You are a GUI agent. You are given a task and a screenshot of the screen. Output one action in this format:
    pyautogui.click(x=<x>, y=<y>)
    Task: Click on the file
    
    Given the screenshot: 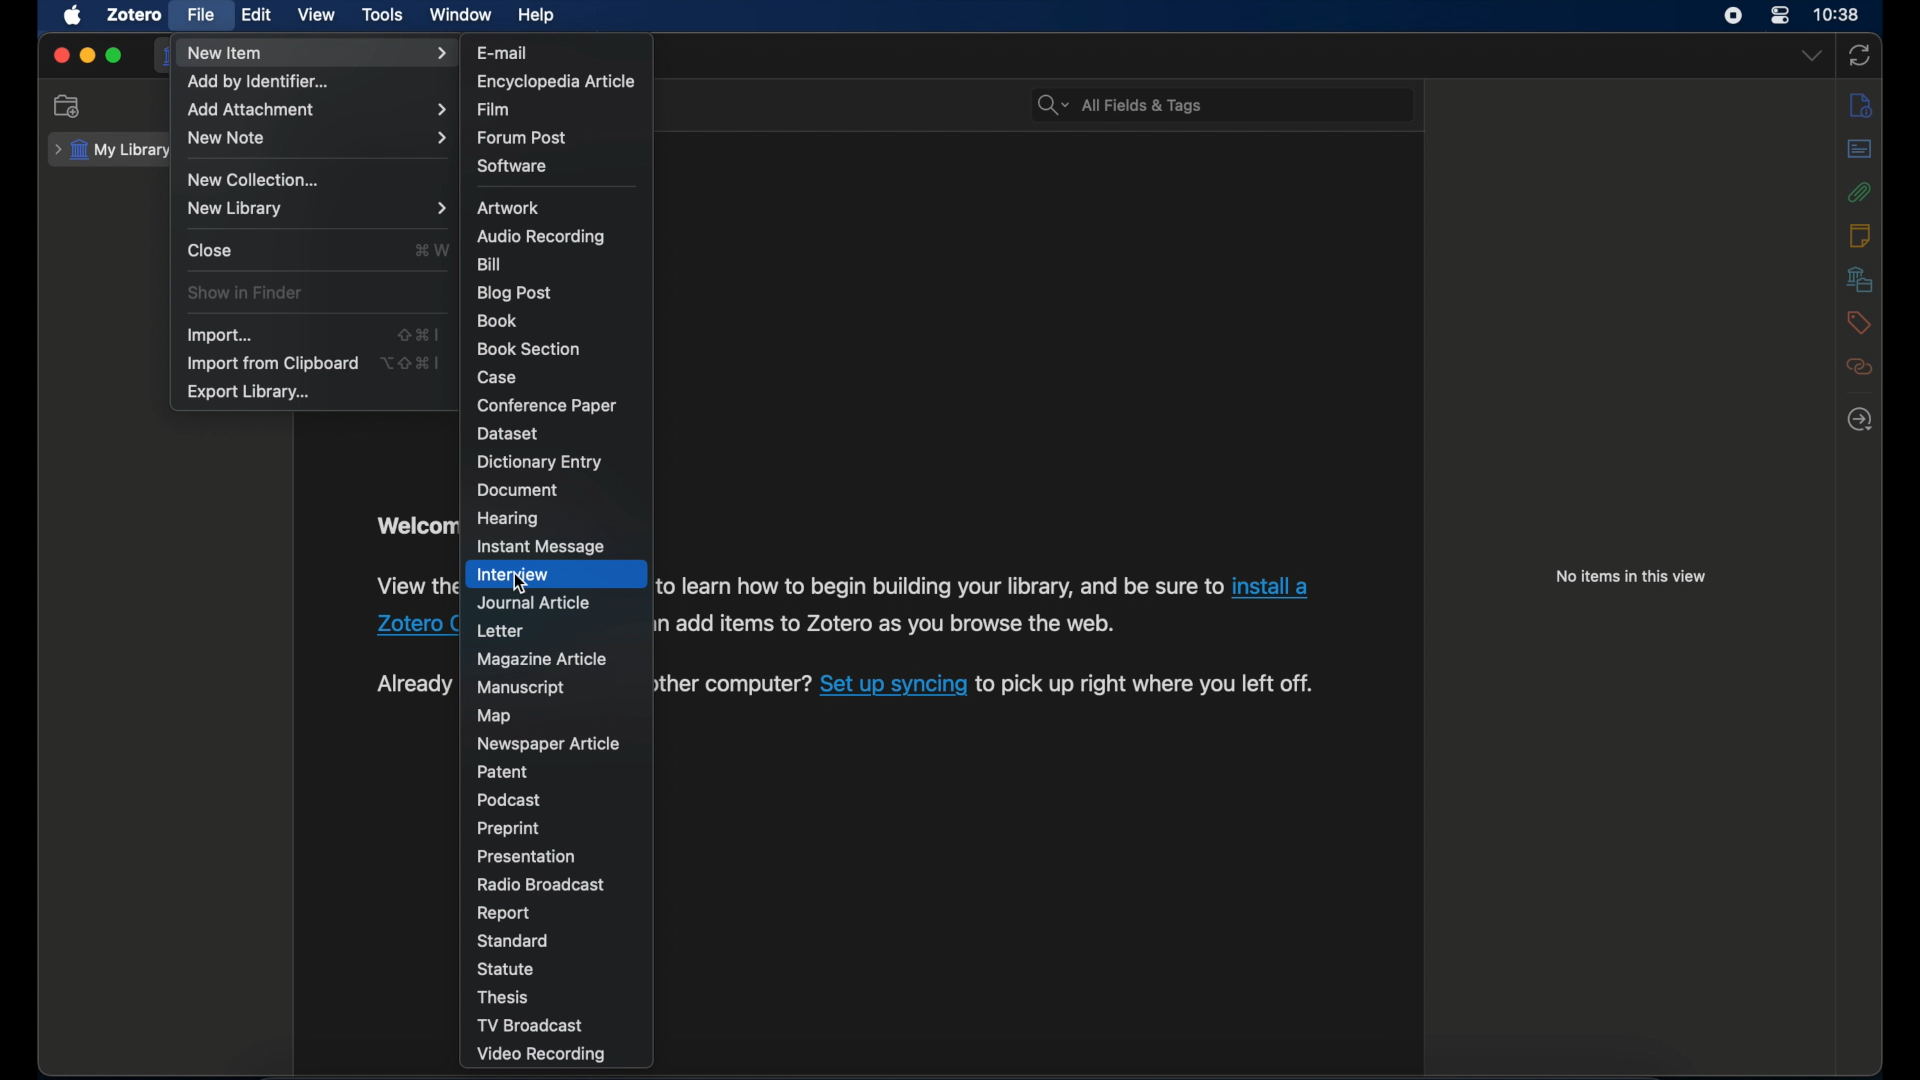 What is the action you would take?
    pyautogui.click(x=202, y=16)
    